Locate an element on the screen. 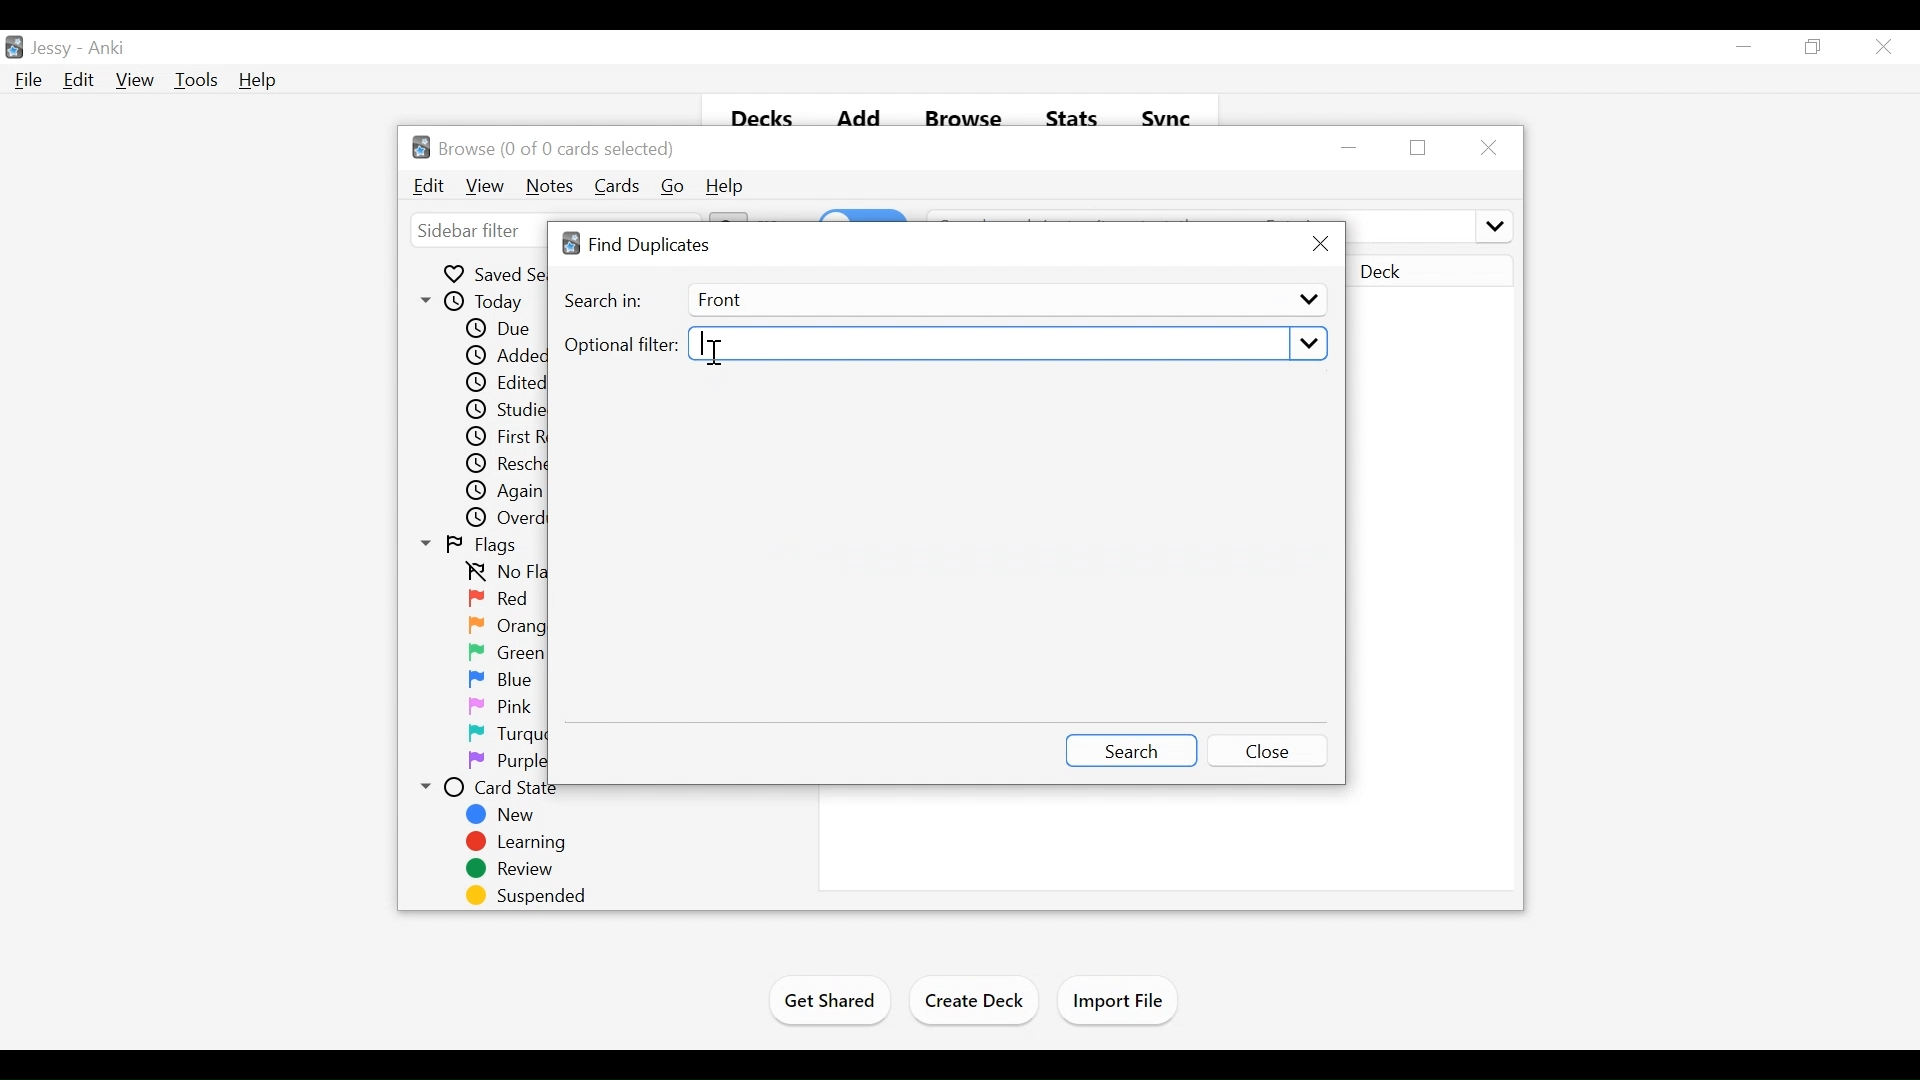  more options is located at coordinates (1492, 224).